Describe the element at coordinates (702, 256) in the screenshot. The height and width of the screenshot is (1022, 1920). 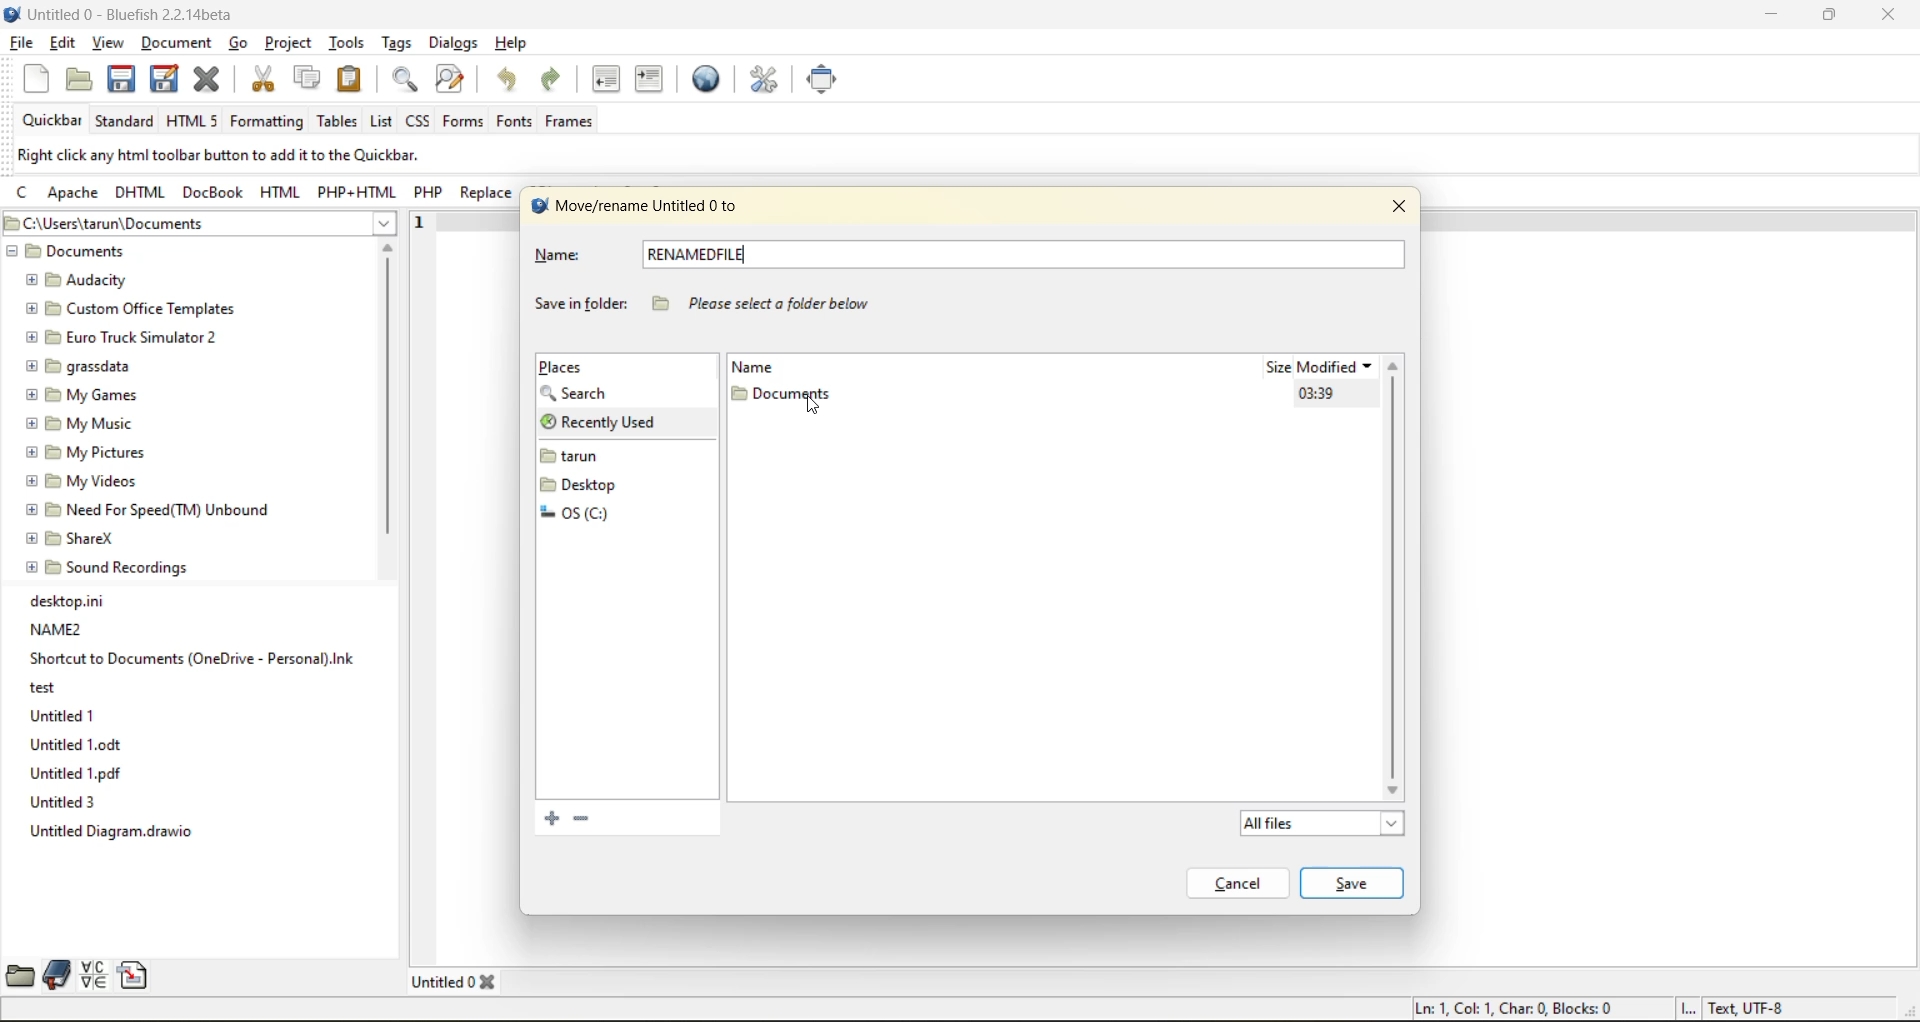
I see `new file name` at that location.